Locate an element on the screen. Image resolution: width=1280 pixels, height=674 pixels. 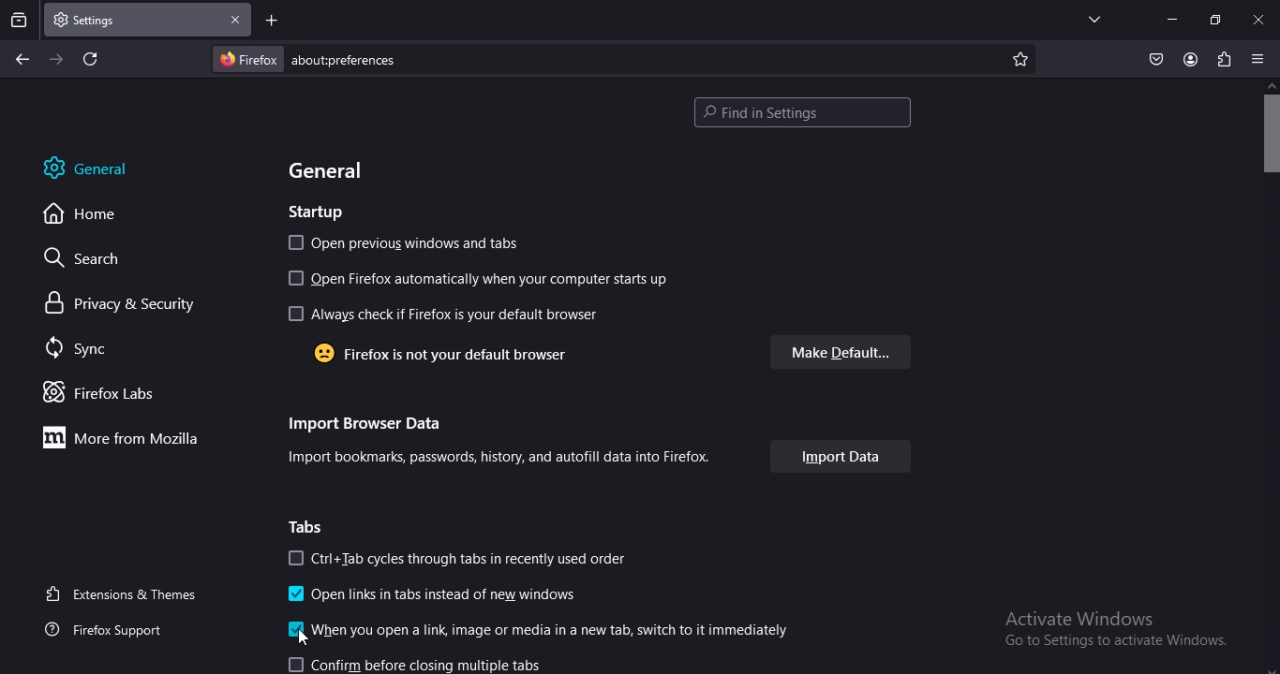
more from mozilla is located at coordinates (128, 438).